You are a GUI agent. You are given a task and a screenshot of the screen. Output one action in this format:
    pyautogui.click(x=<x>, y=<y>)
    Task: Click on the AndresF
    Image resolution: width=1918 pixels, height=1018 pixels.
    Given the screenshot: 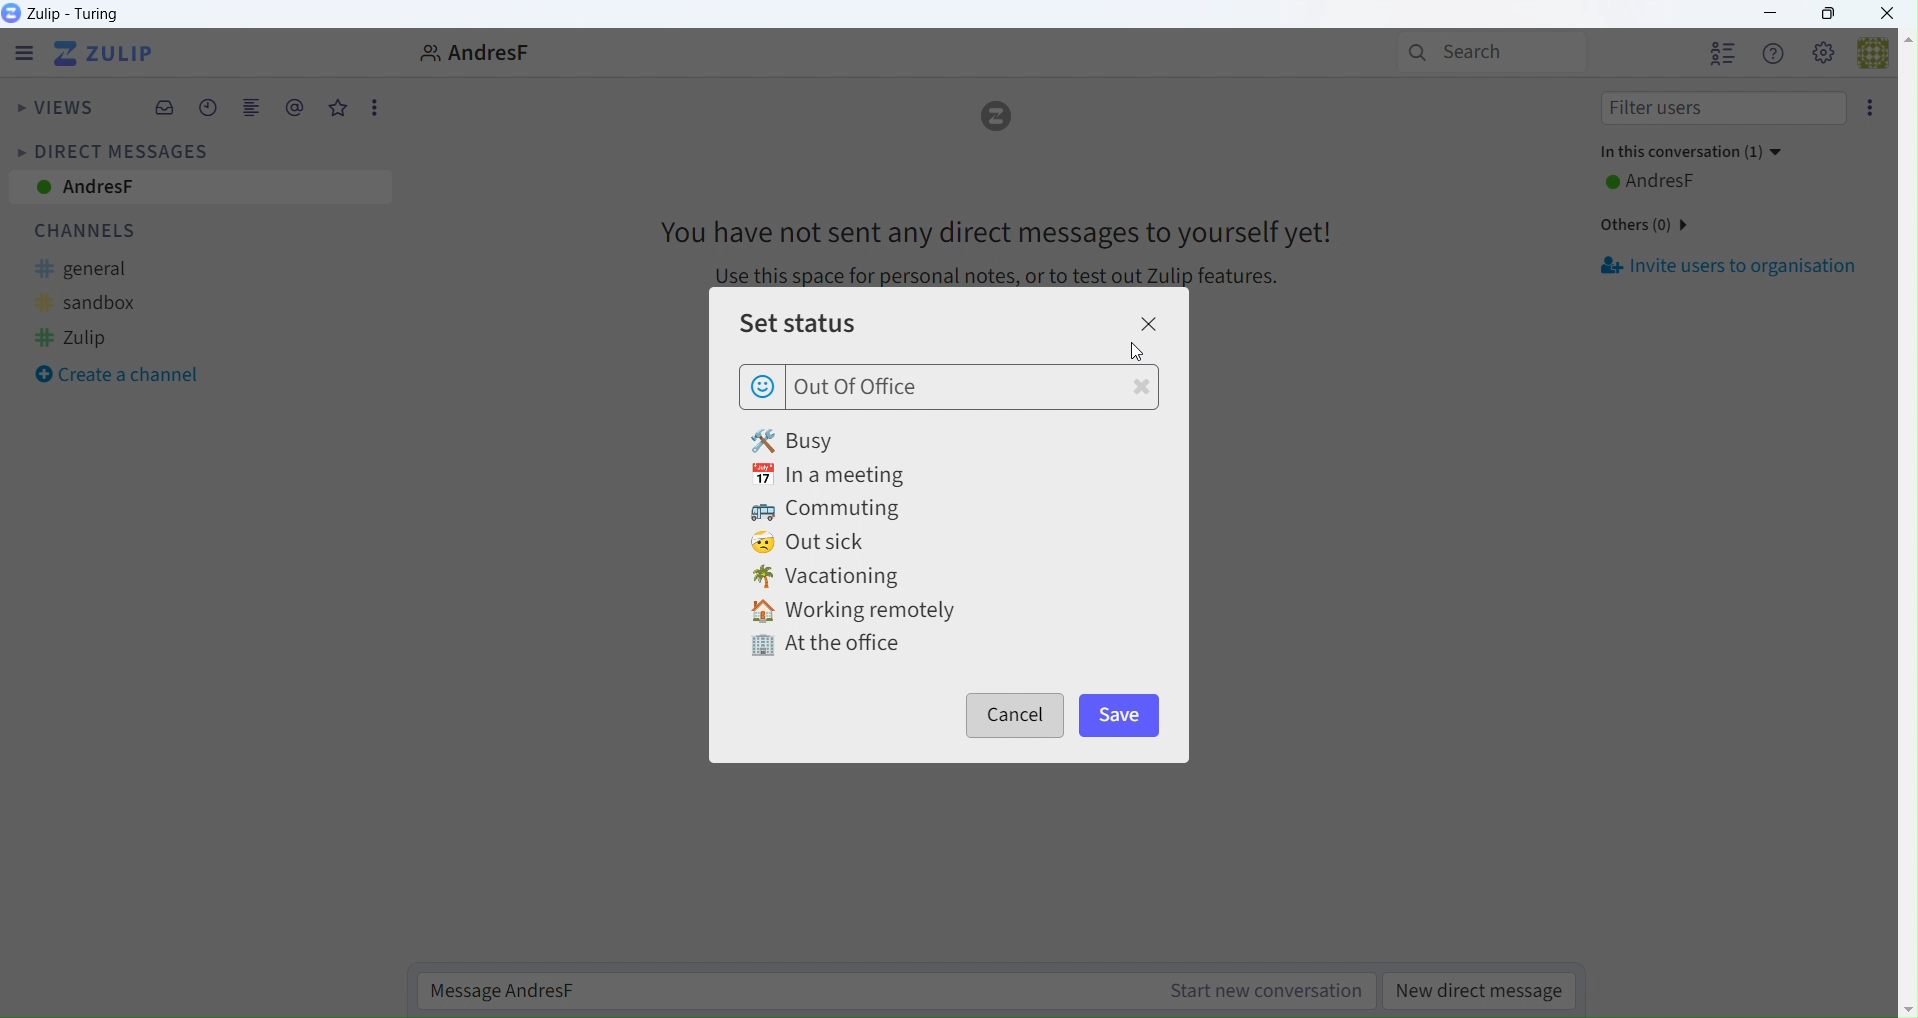 What is the action you would take?
    pyautogui.click(x=1675, y=180)
    